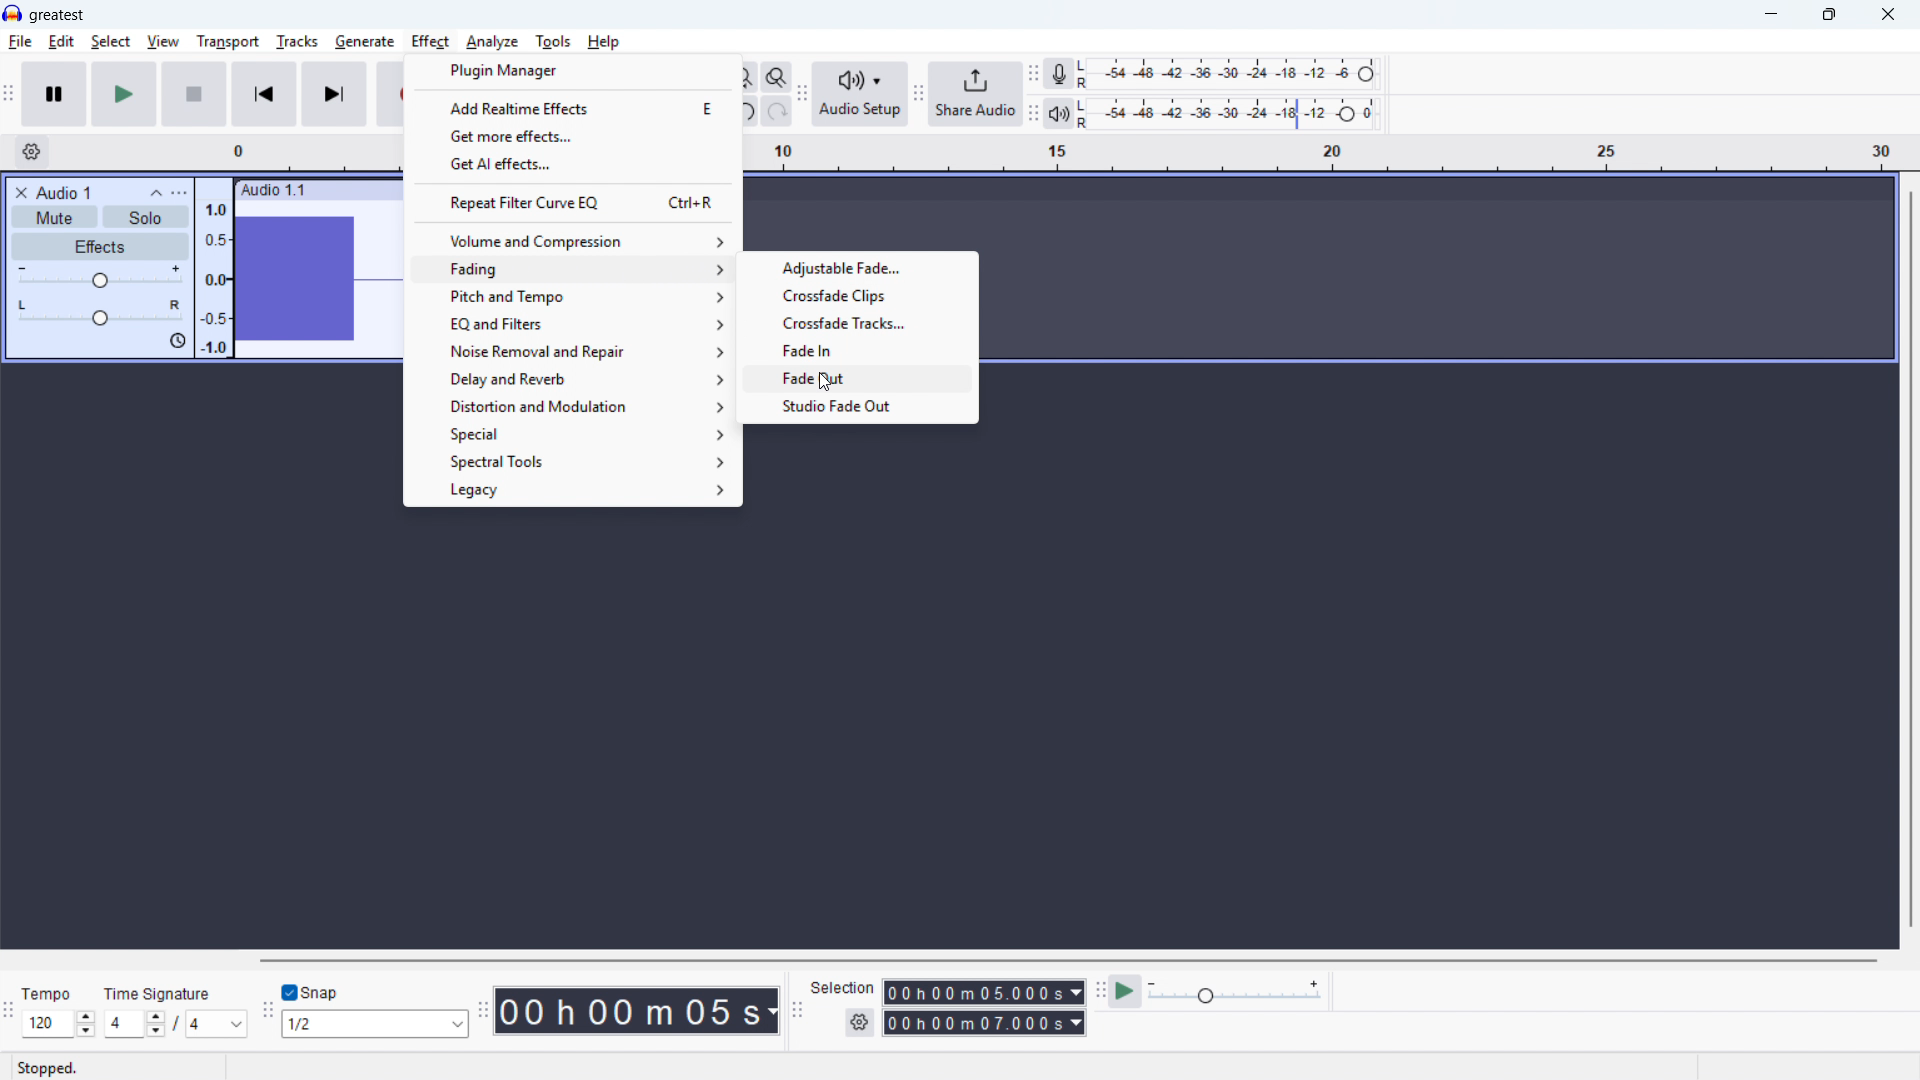 The height and width of the screenshot is (1080, 1920). What do you see at coordinates (573, 492) in the screenshot?
I see `Legacy ` at bounding box center [573, 492].